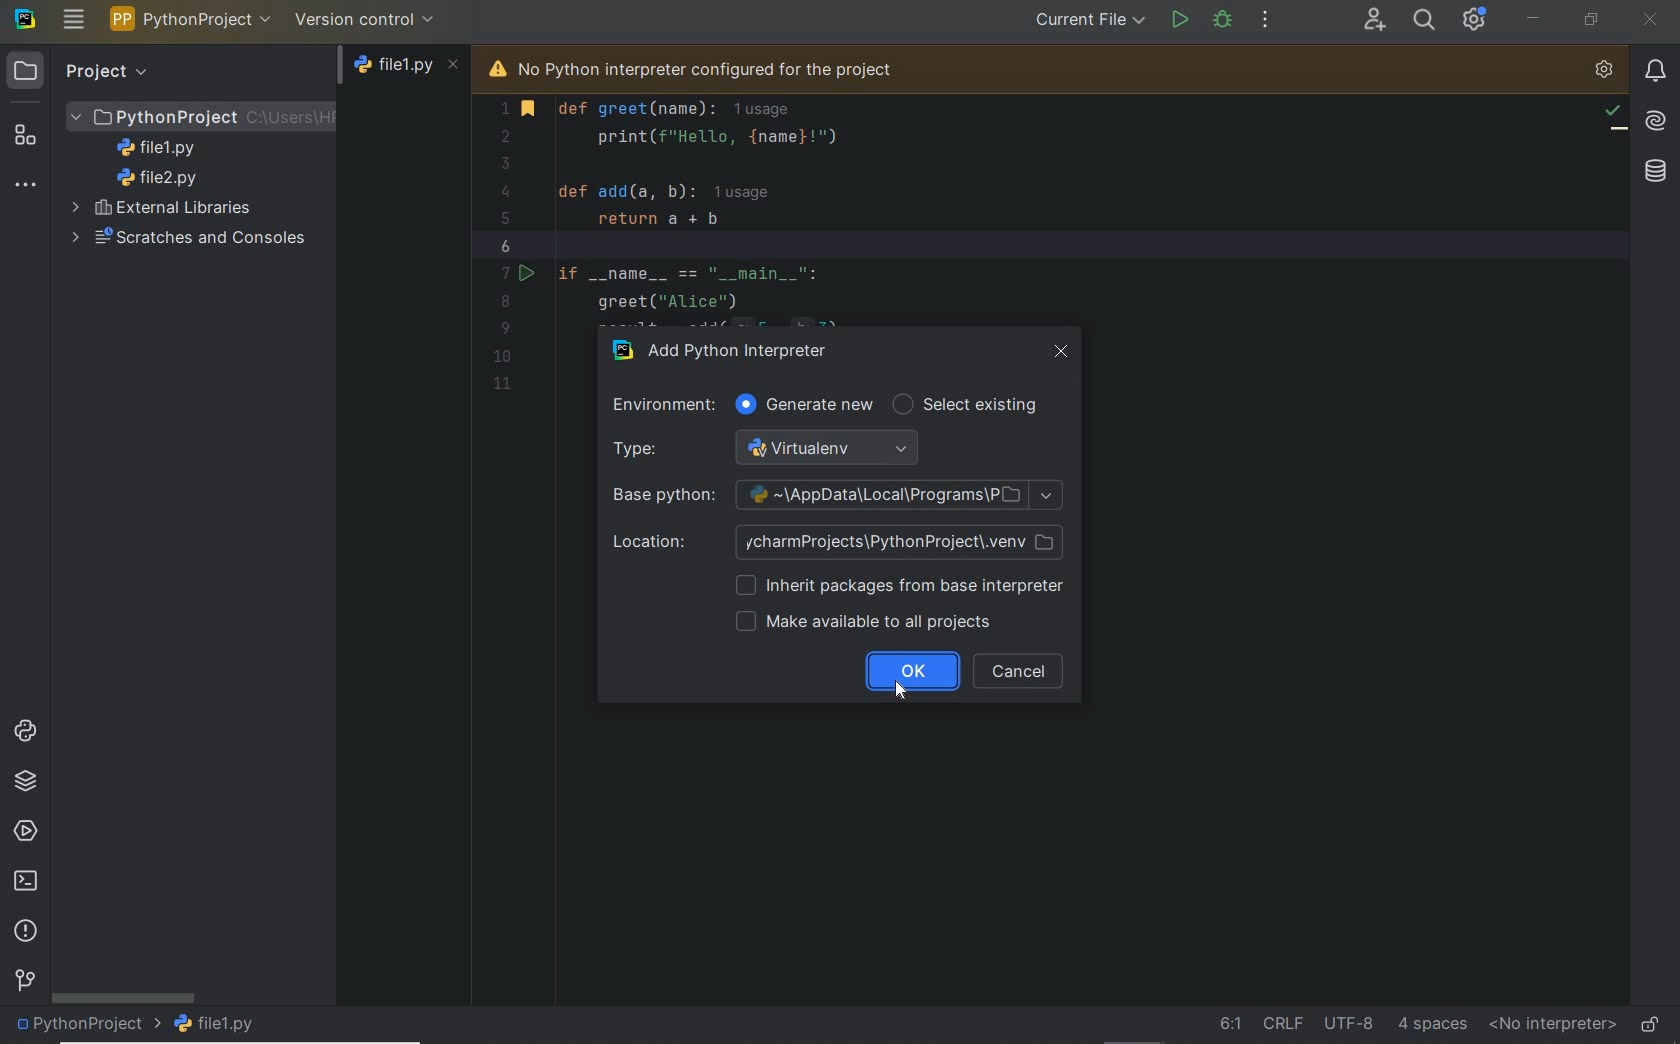 This screenshot has width=1680, height=1044. Describe the element at coordinates (25, 19) in the screenshot. I see `system name` at that location.